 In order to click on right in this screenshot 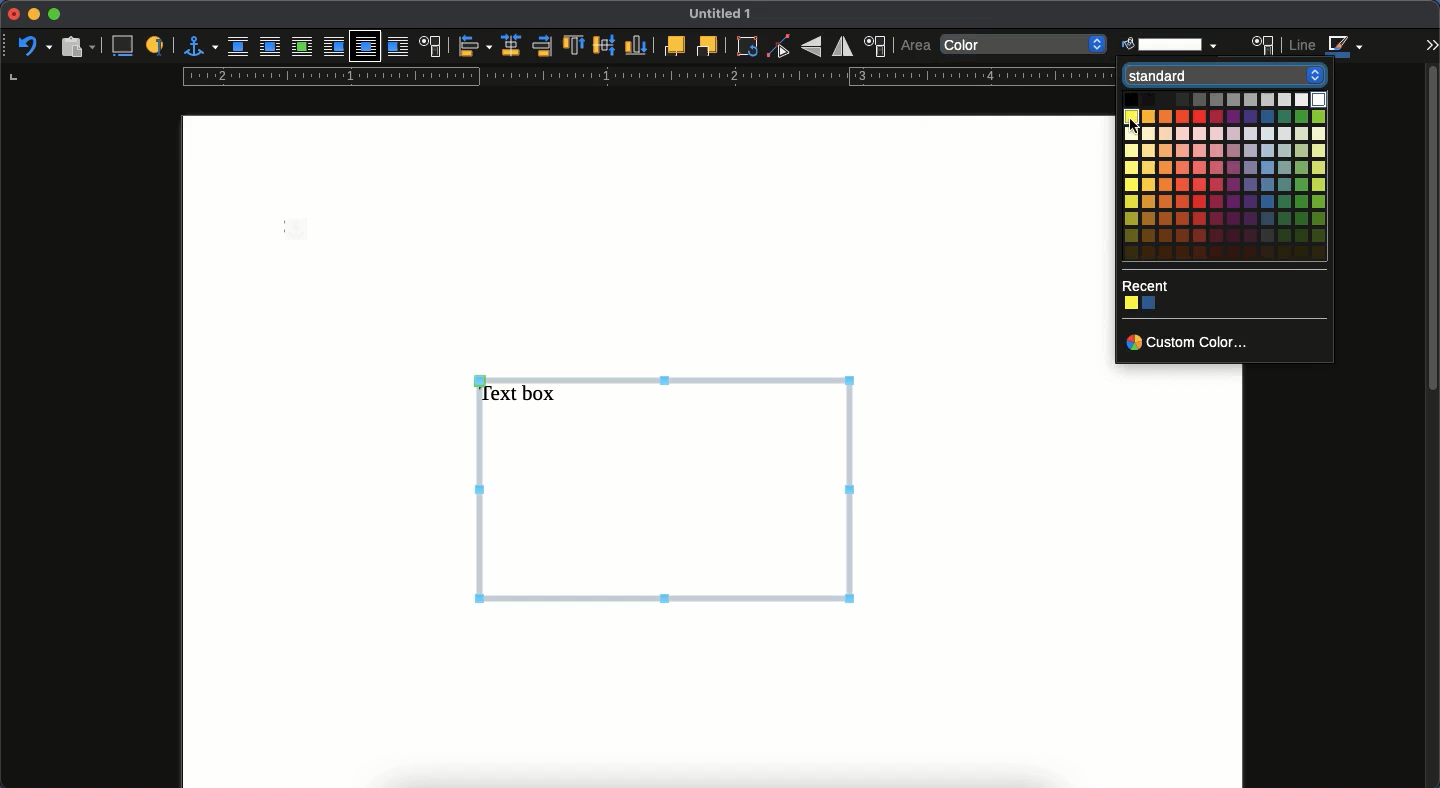, I will do `click(541, 47)`.